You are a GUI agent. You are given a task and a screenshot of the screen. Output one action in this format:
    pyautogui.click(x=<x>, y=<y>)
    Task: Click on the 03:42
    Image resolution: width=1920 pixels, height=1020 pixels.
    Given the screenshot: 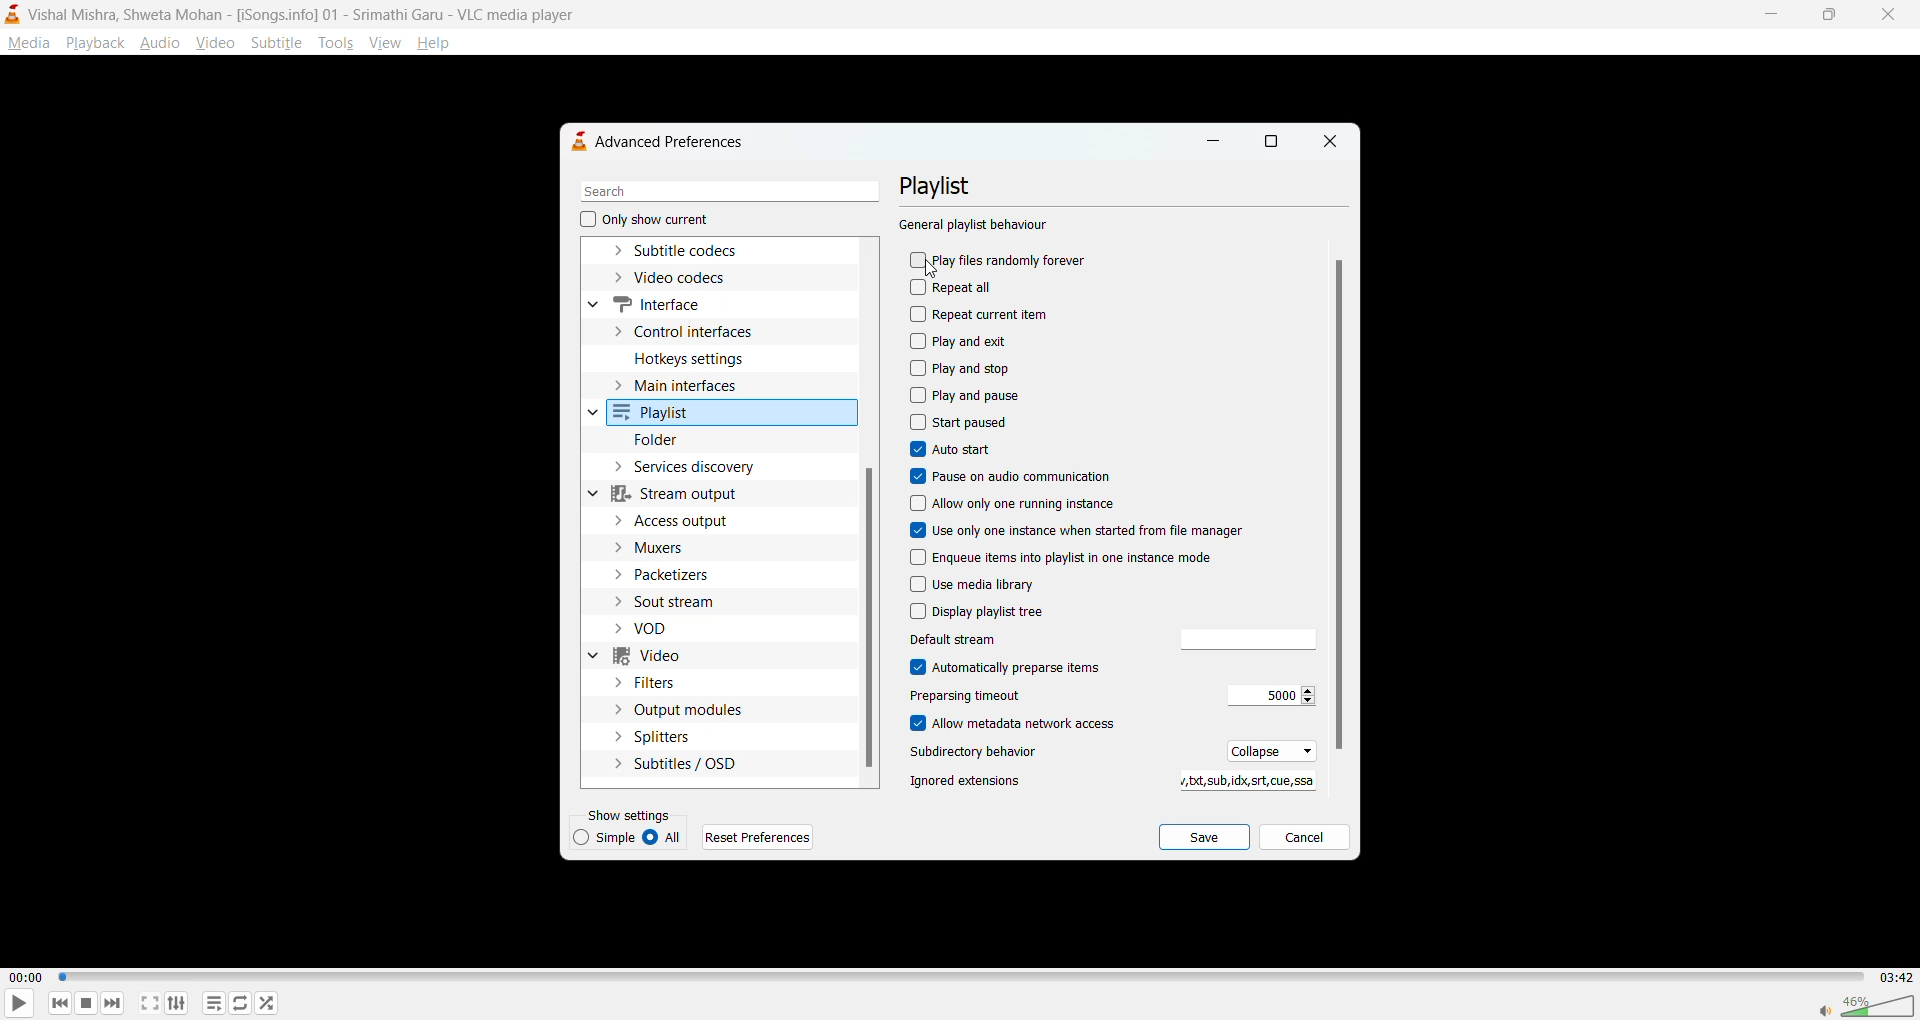 What is the action you would take?
    pyautogui.click(x=1892, y=977)
    